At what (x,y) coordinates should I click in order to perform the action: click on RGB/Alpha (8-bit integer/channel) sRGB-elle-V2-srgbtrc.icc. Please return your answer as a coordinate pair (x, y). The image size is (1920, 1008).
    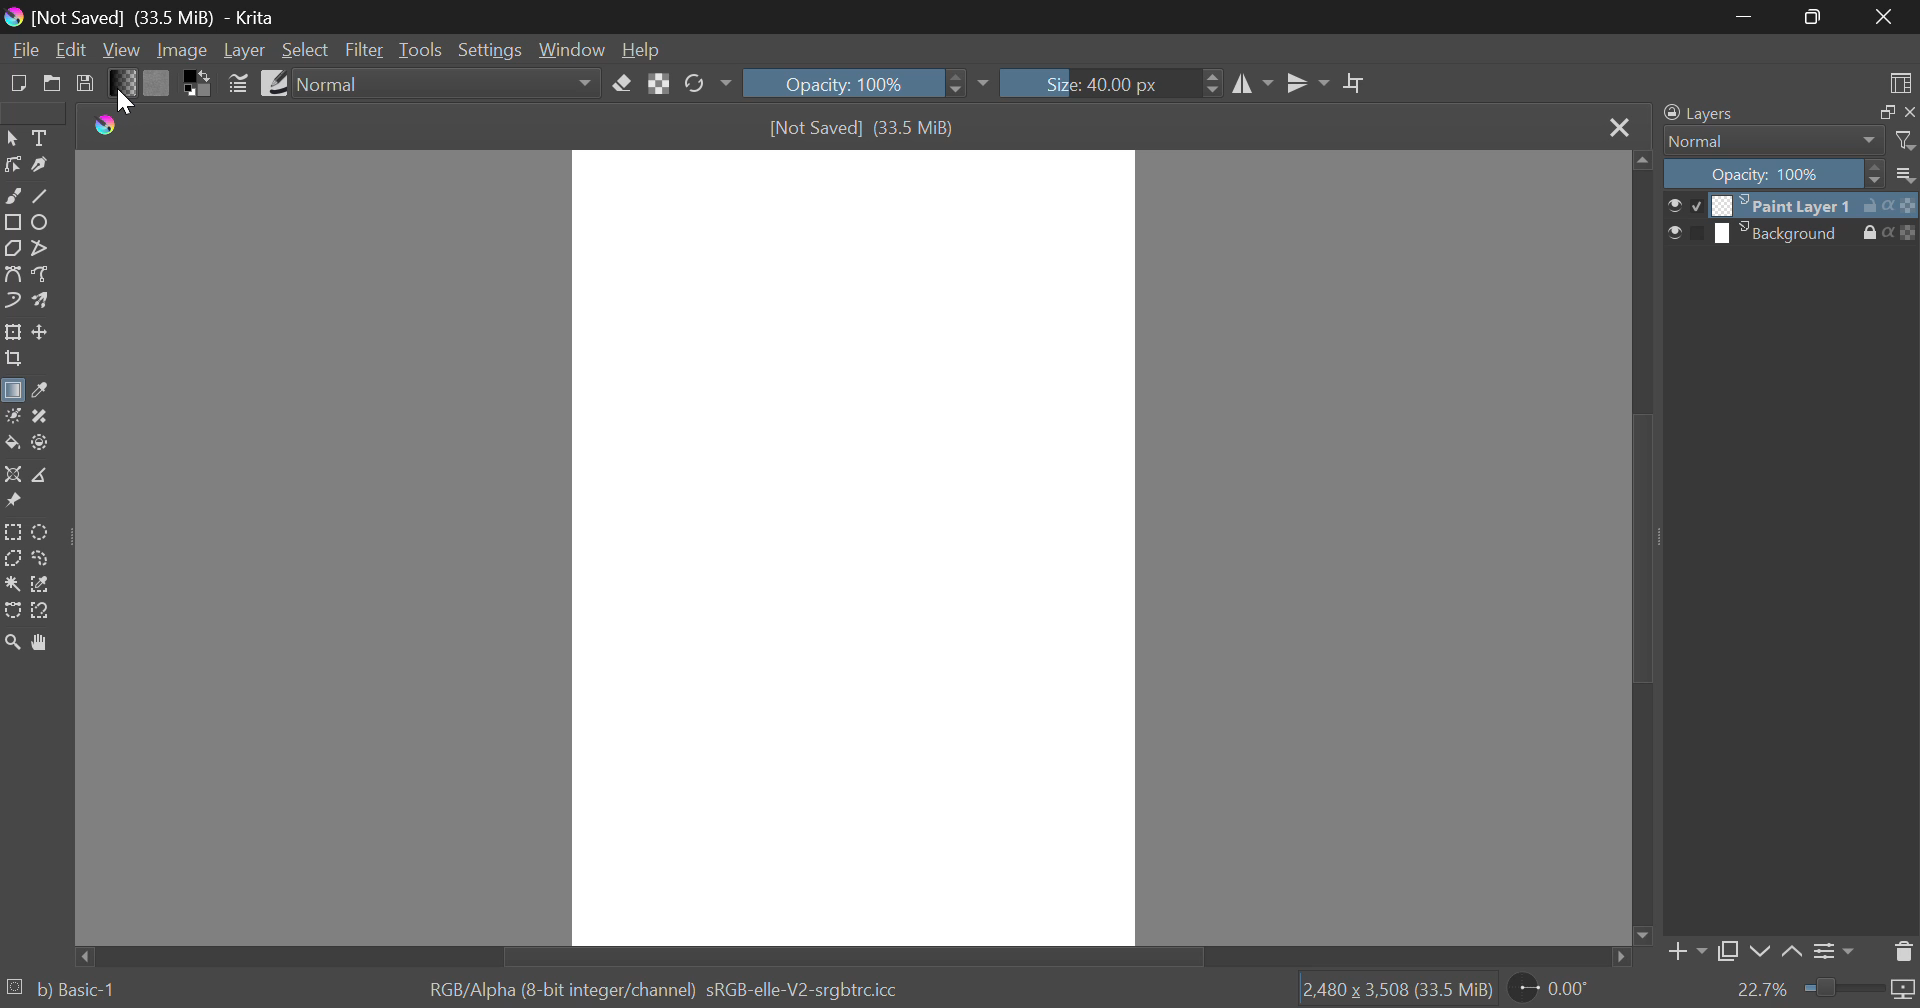
    Looking at the image, I should click on (671, 987).